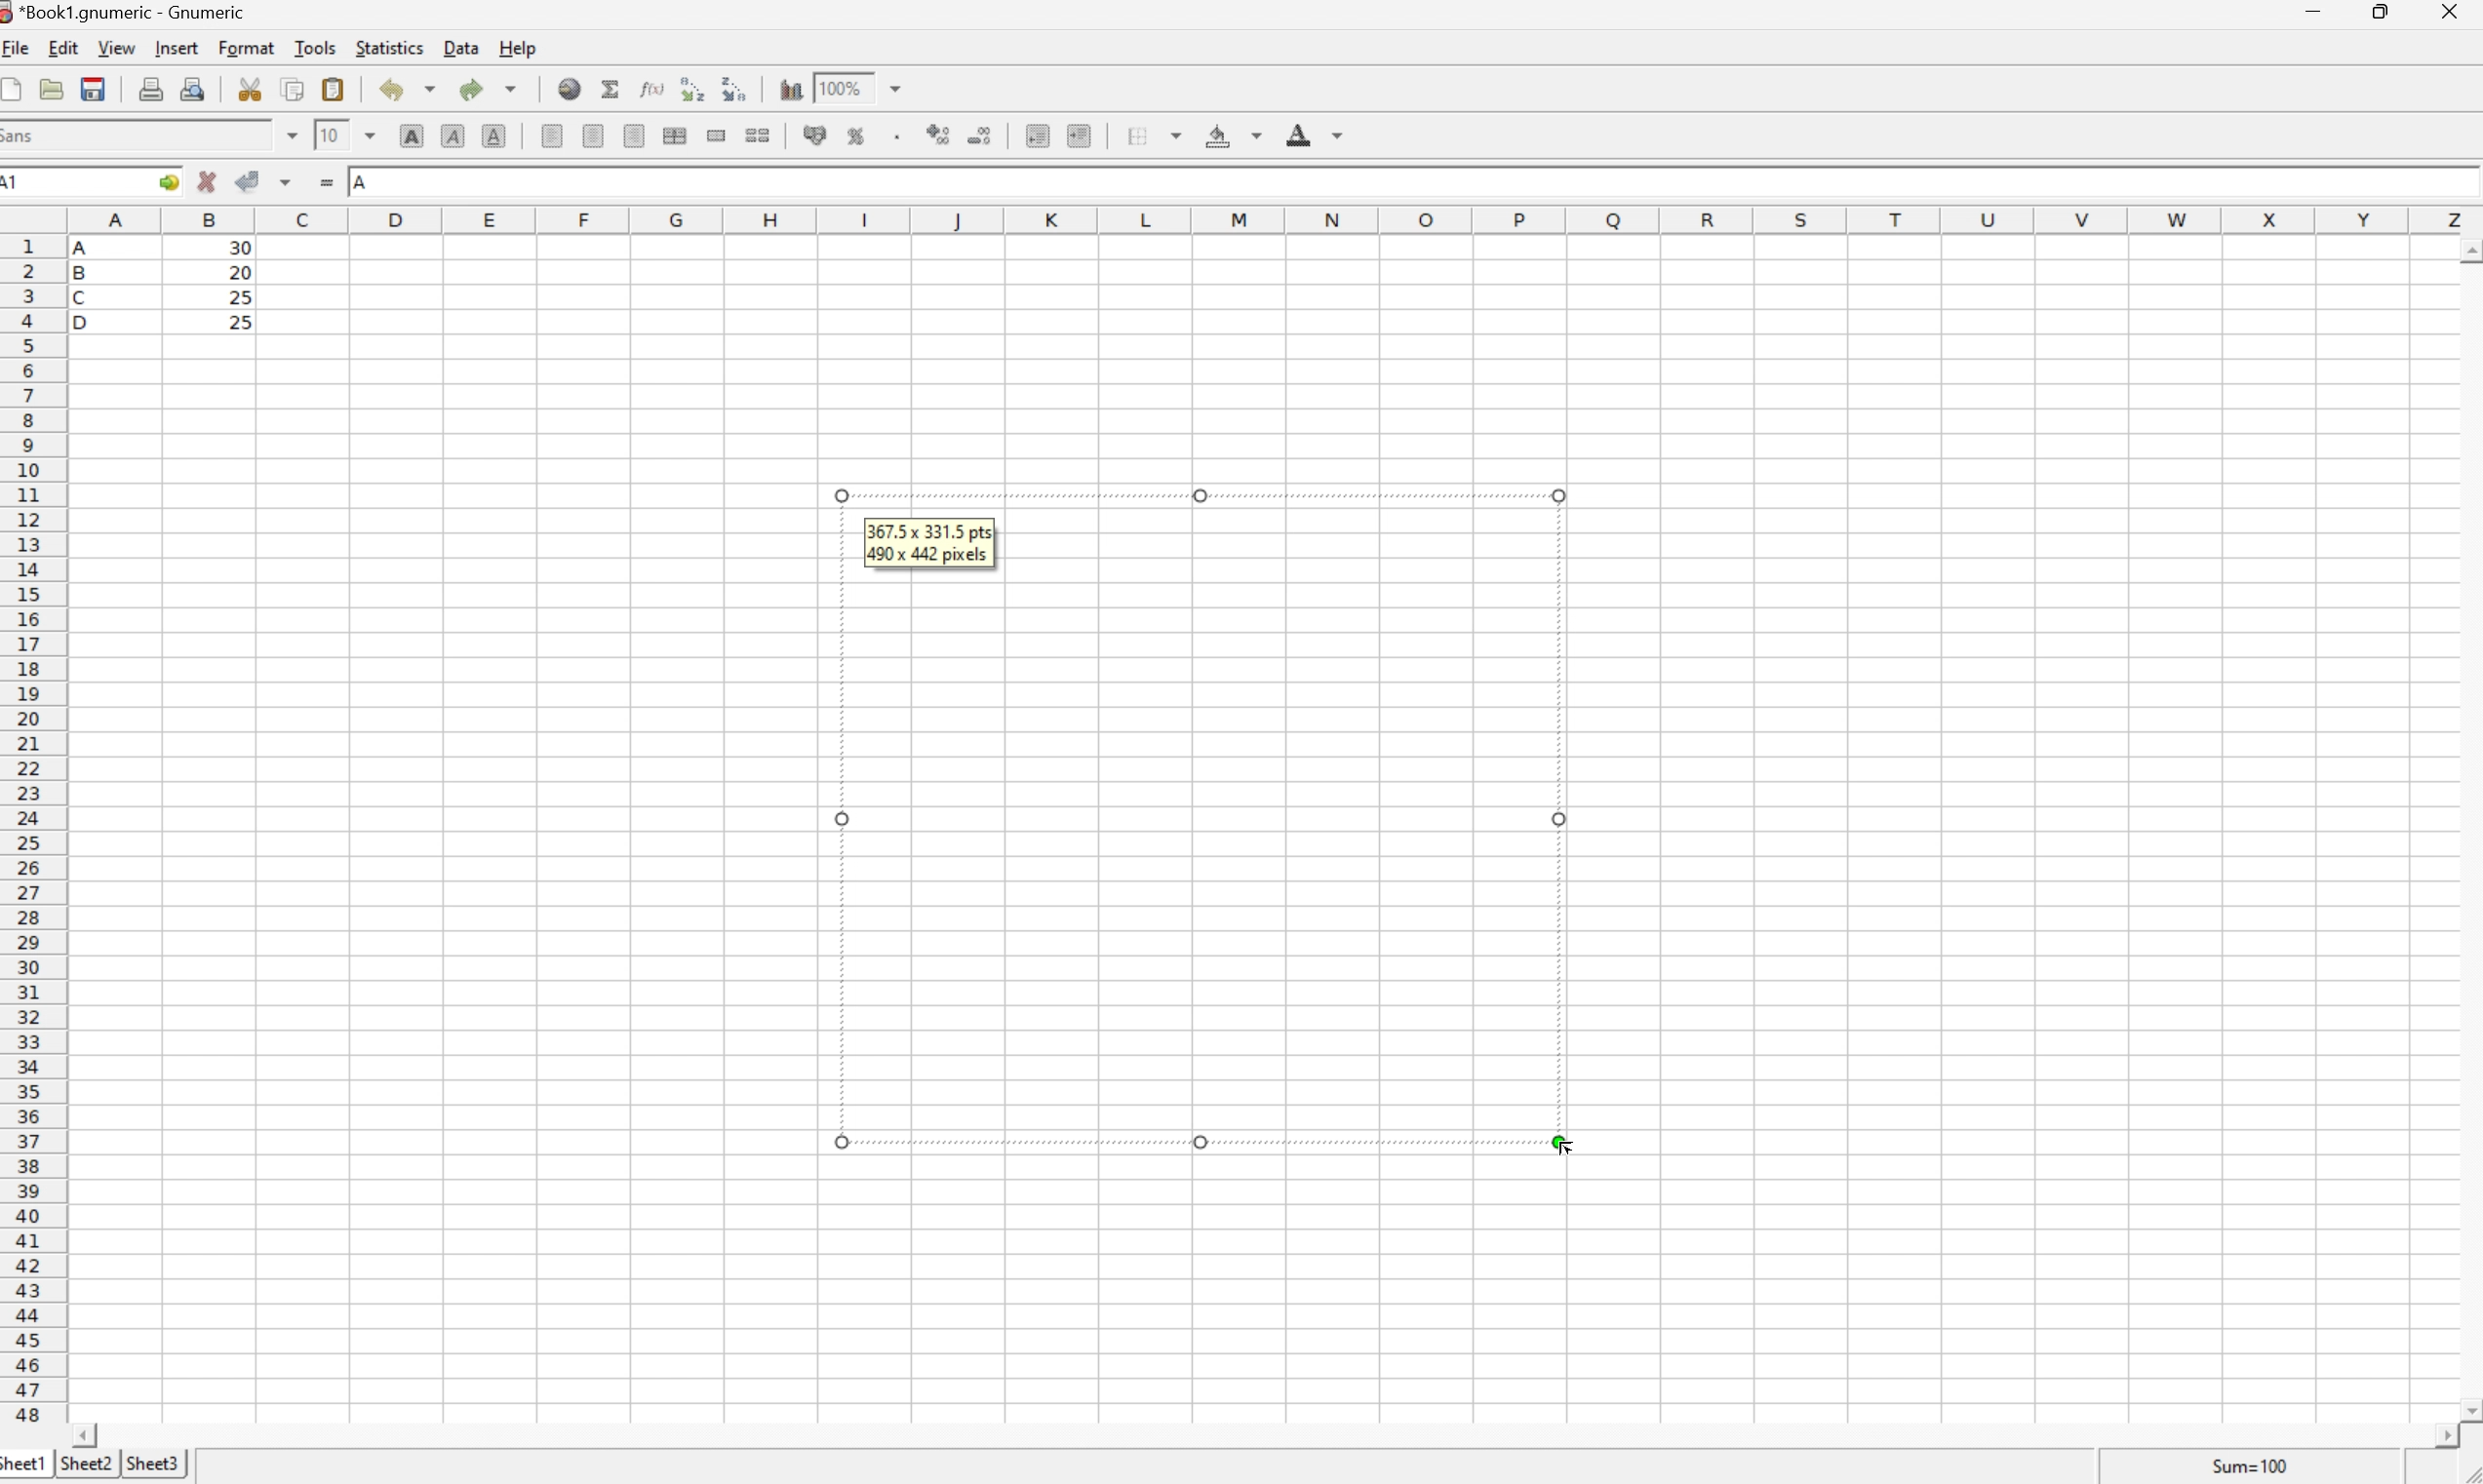 This screenshot has width=2483, height=1484. What do you see at coordinates (902, 86) in the screenshot?
I see `Drop Down` at bounding box center [902, 86].